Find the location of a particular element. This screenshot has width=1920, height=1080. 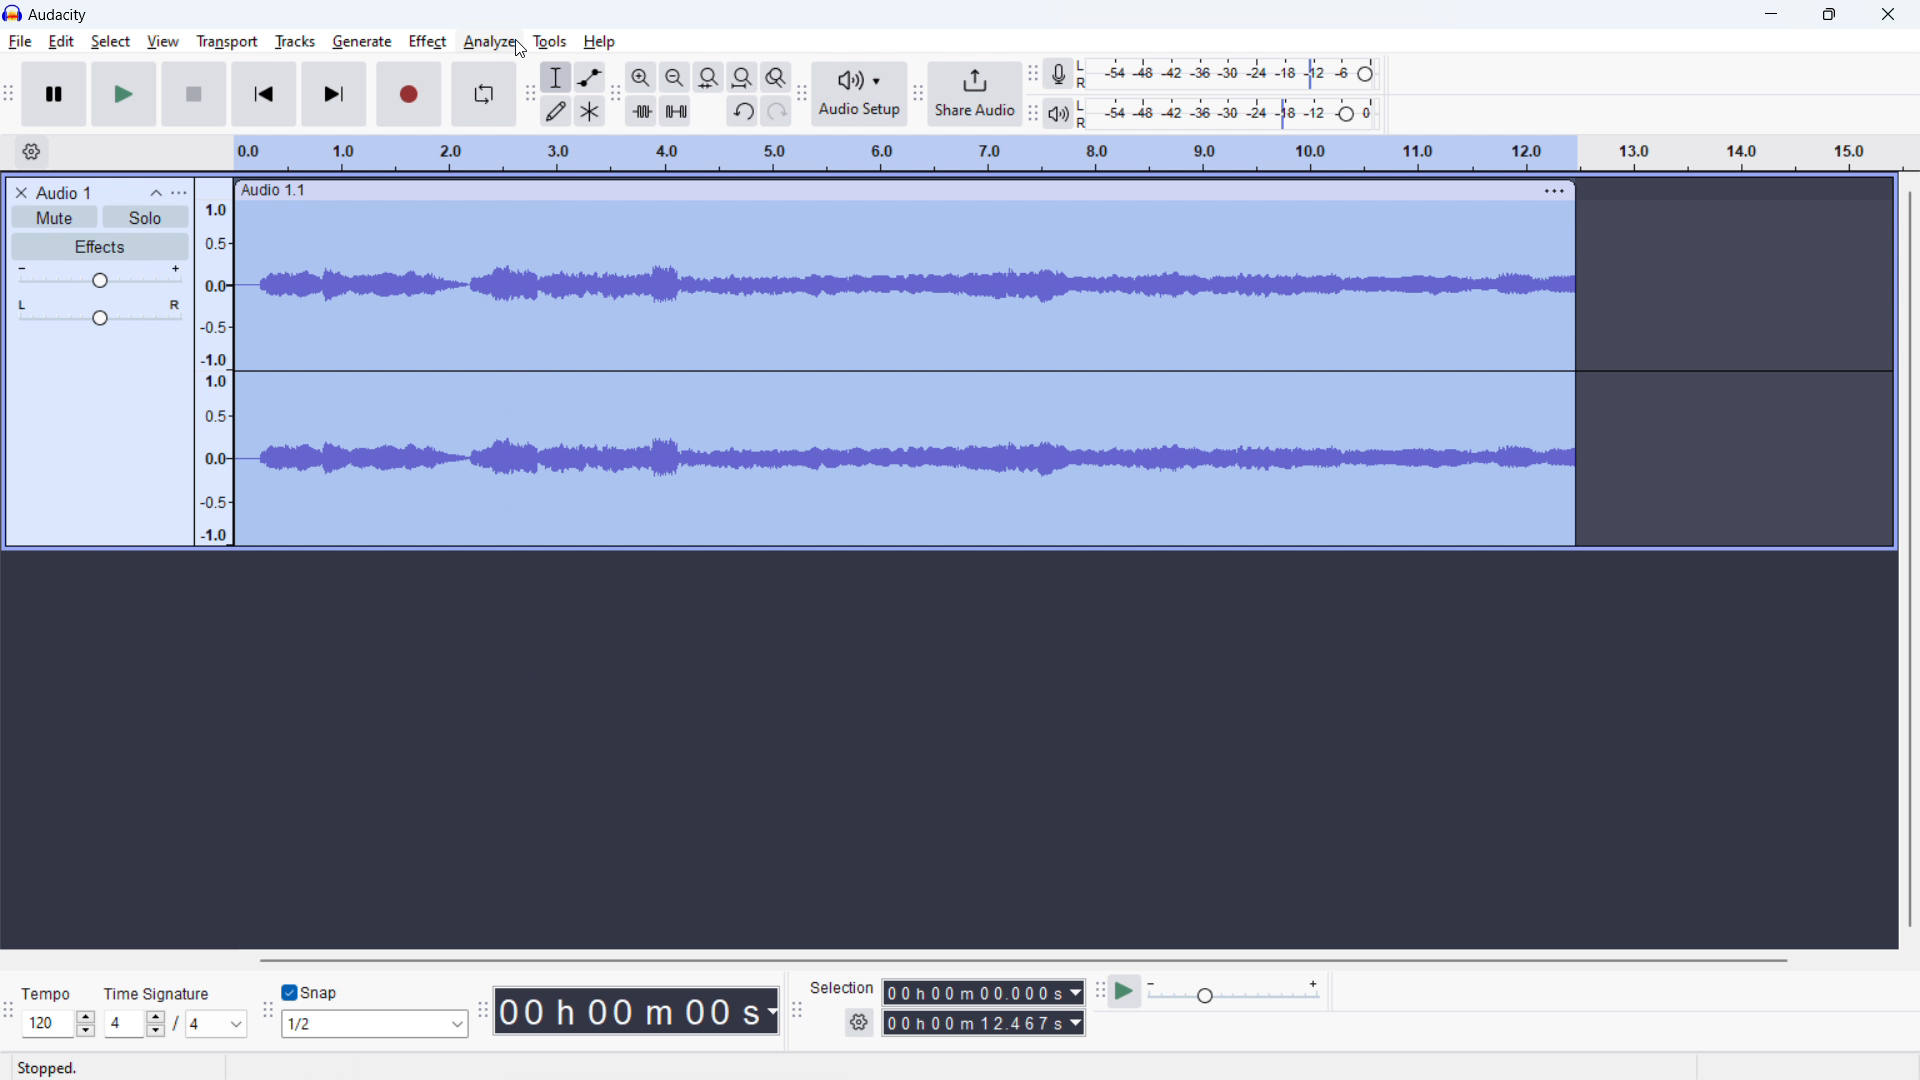

settings is located at coordinates (859, 1022).